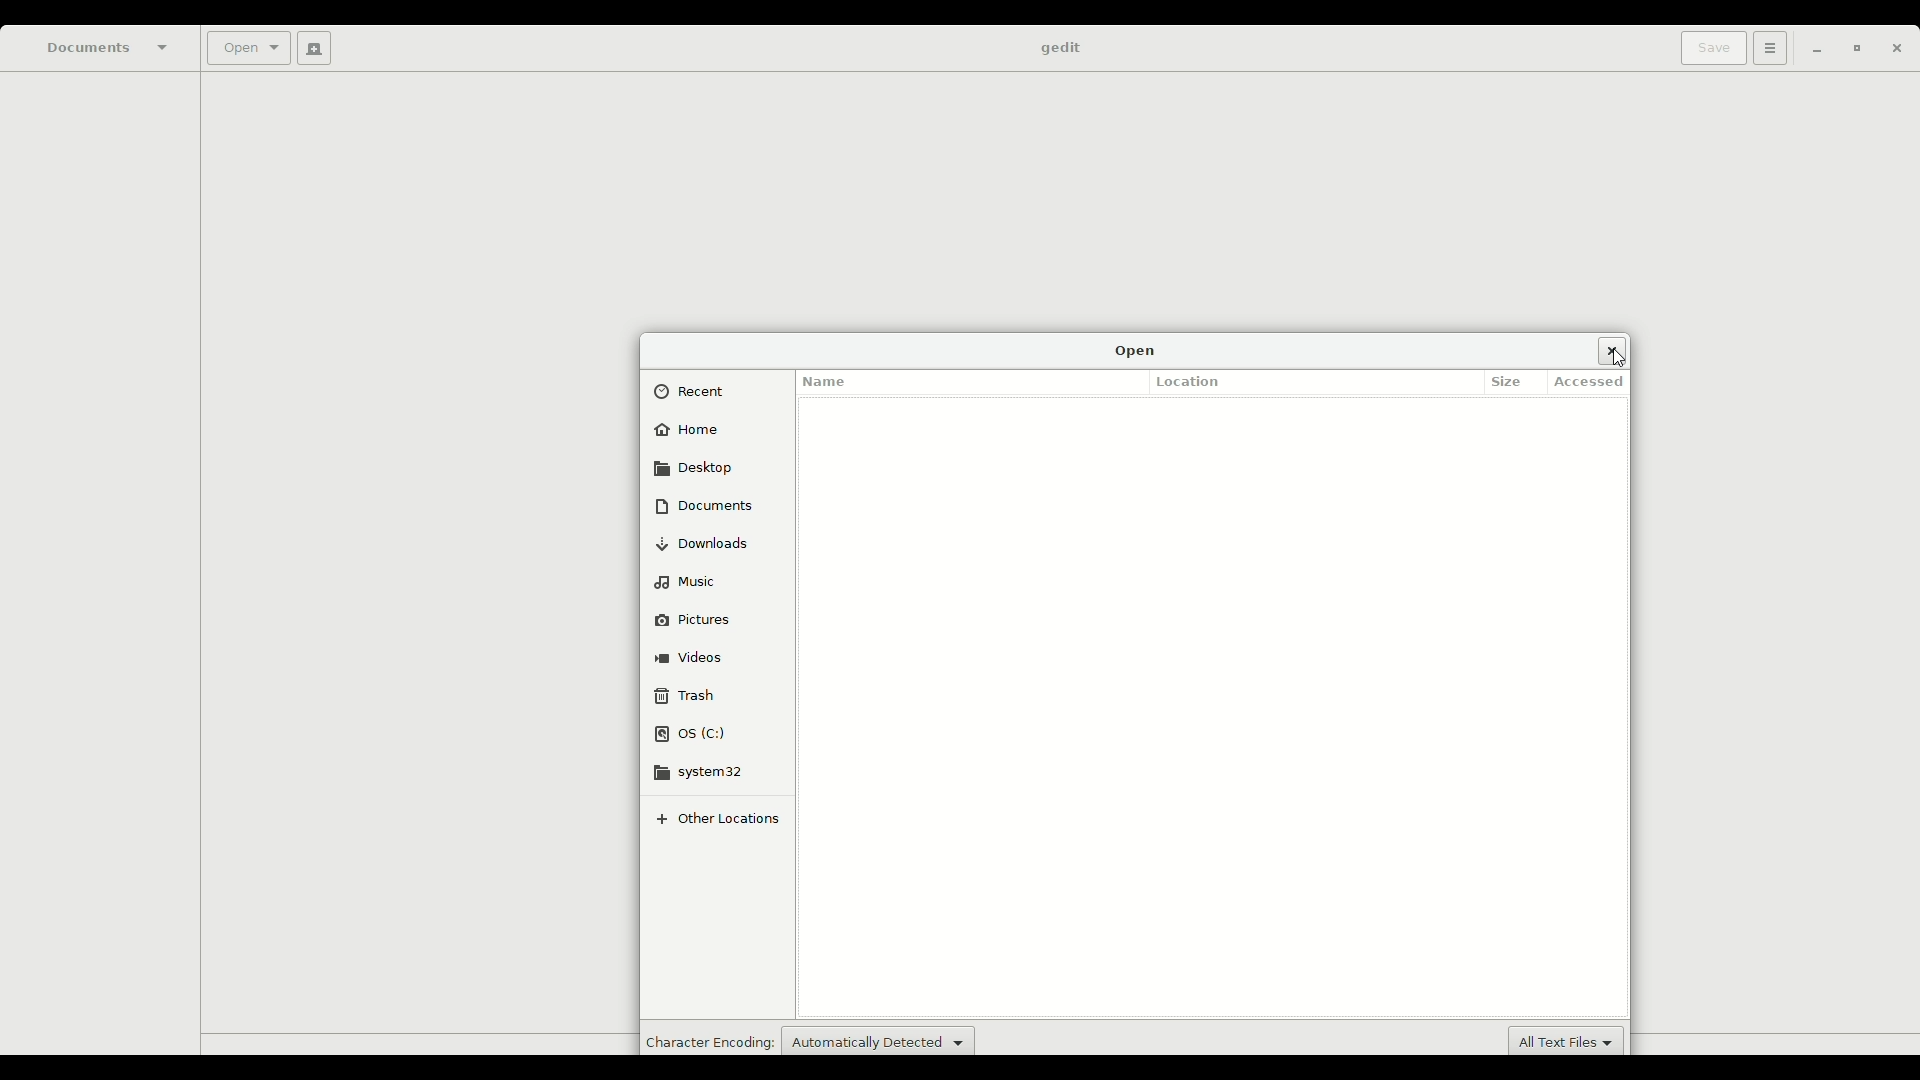 This screenshot has height=1080, width=1920. I want to click on system32, so click(710, 771).